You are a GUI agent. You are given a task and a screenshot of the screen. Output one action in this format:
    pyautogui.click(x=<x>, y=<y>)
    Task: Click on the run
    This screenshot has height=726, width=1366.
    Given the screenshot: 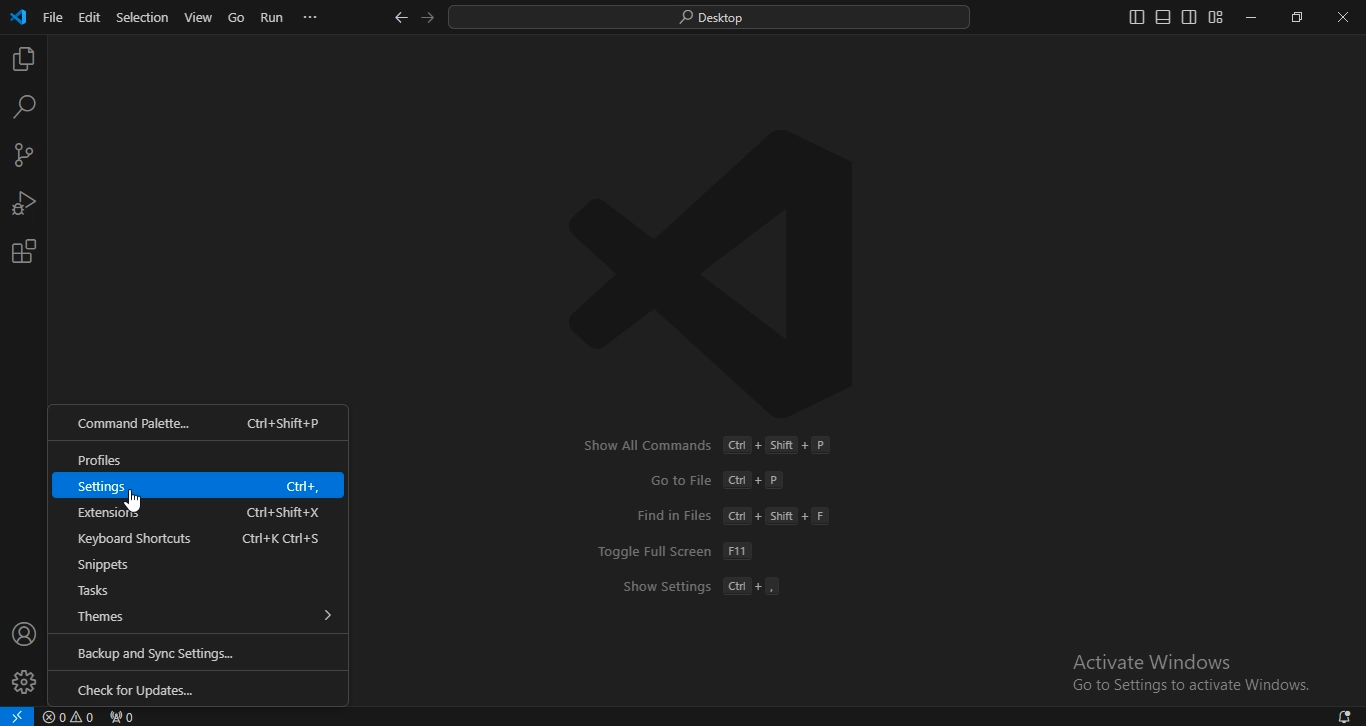 What is the action you would take?
    pyautogui.click(x=273, y=18)
    